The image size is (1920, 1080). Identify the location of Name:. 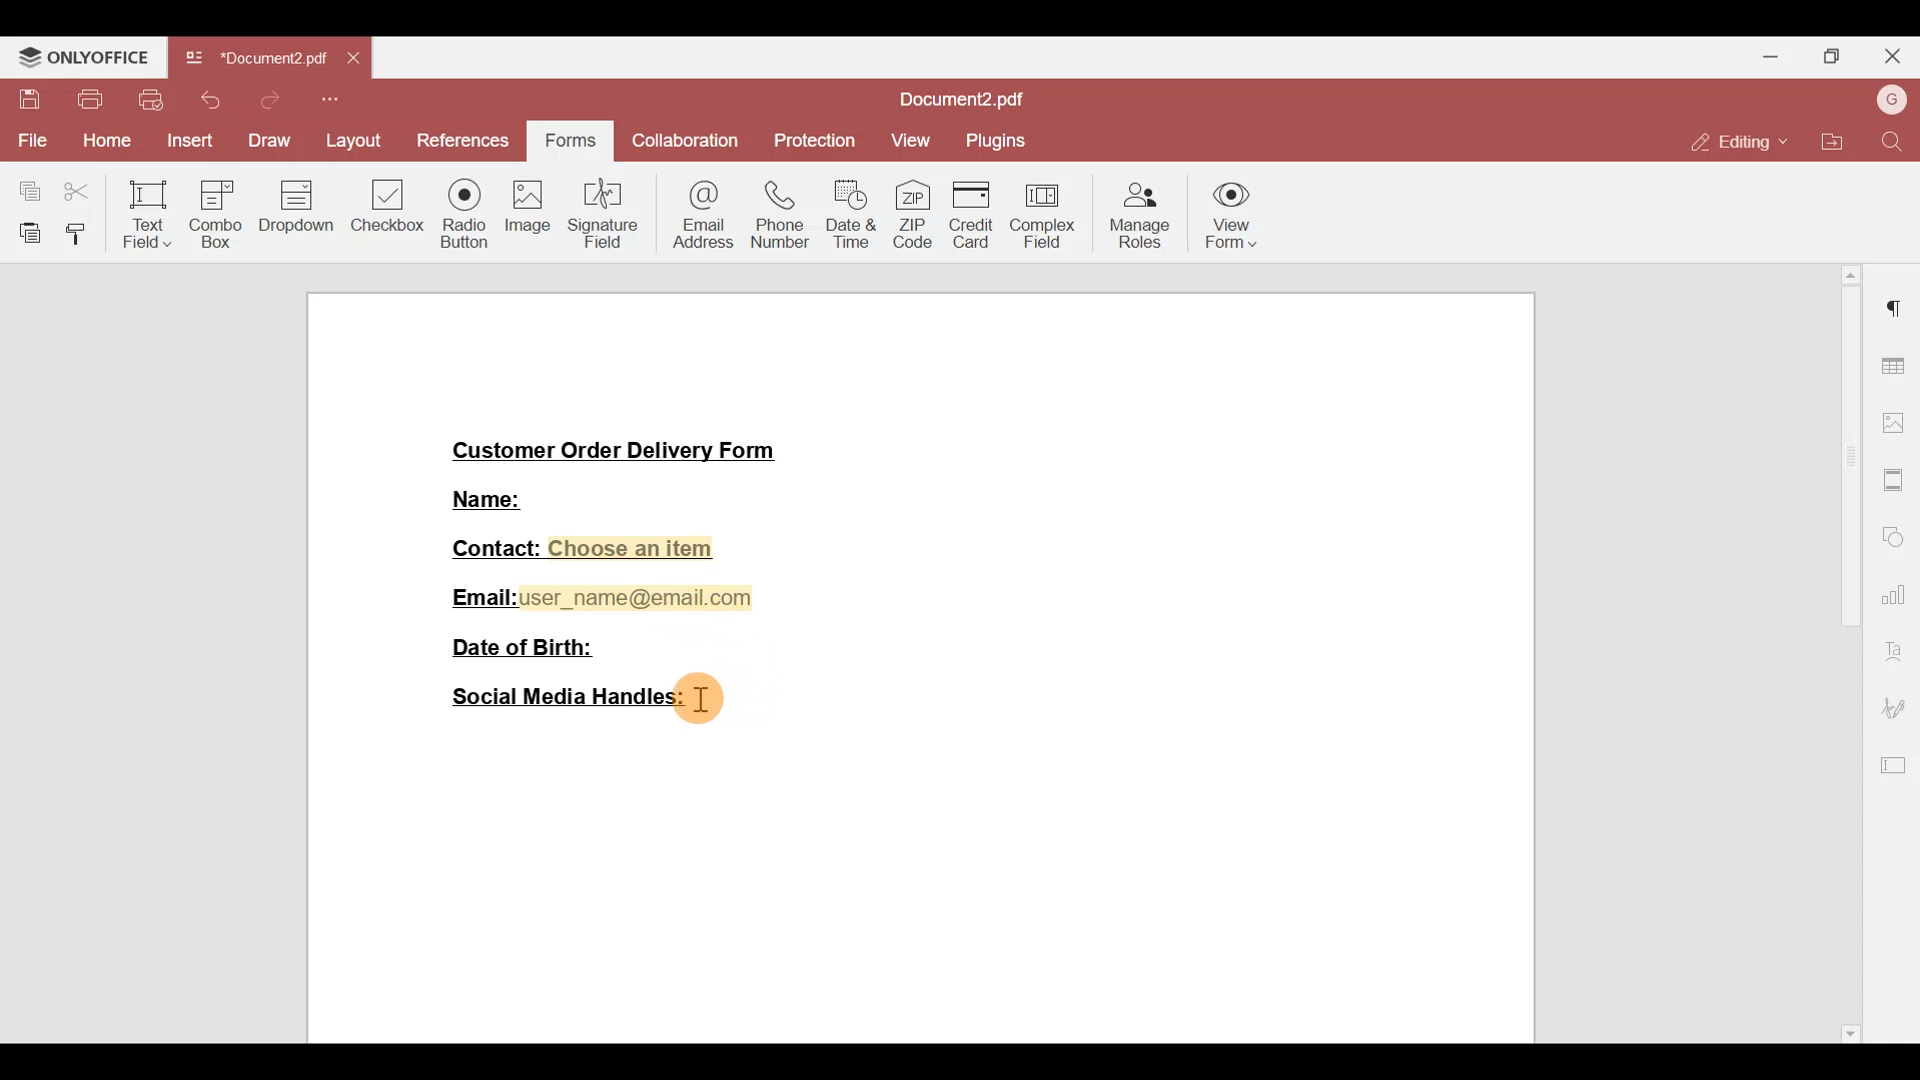
(484, 501).